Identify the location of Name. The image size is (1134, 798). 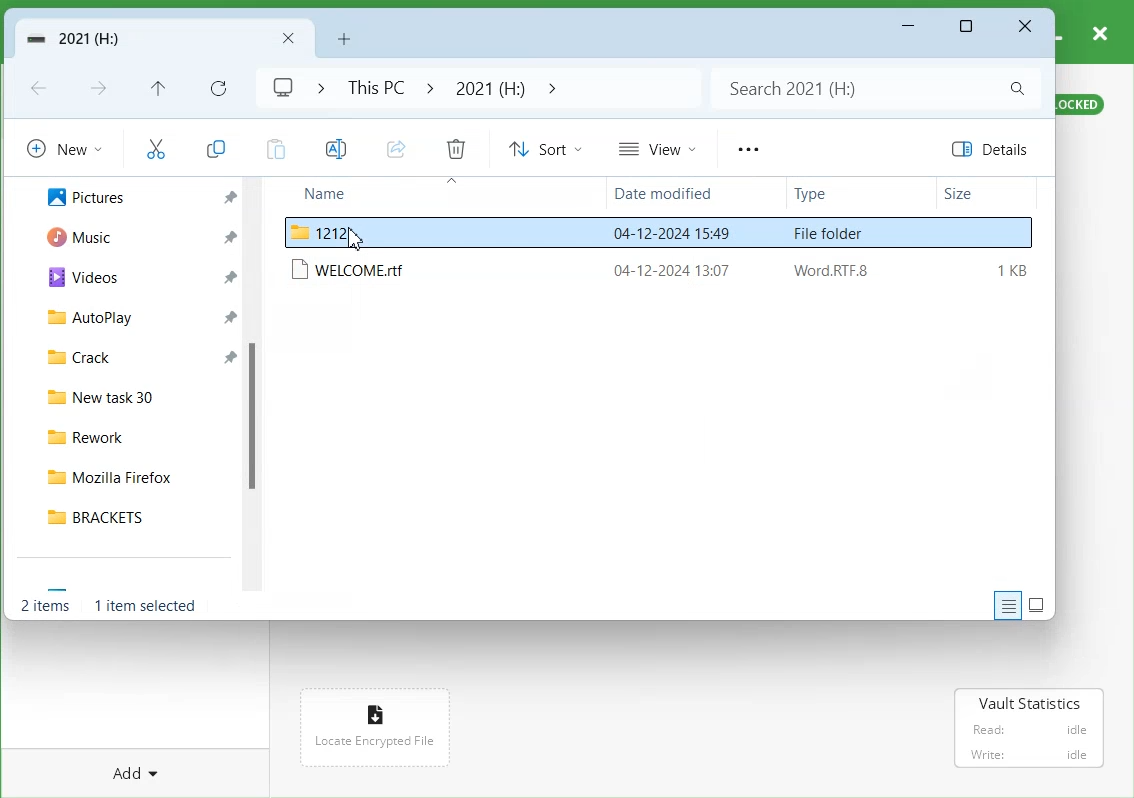
(362, 194).